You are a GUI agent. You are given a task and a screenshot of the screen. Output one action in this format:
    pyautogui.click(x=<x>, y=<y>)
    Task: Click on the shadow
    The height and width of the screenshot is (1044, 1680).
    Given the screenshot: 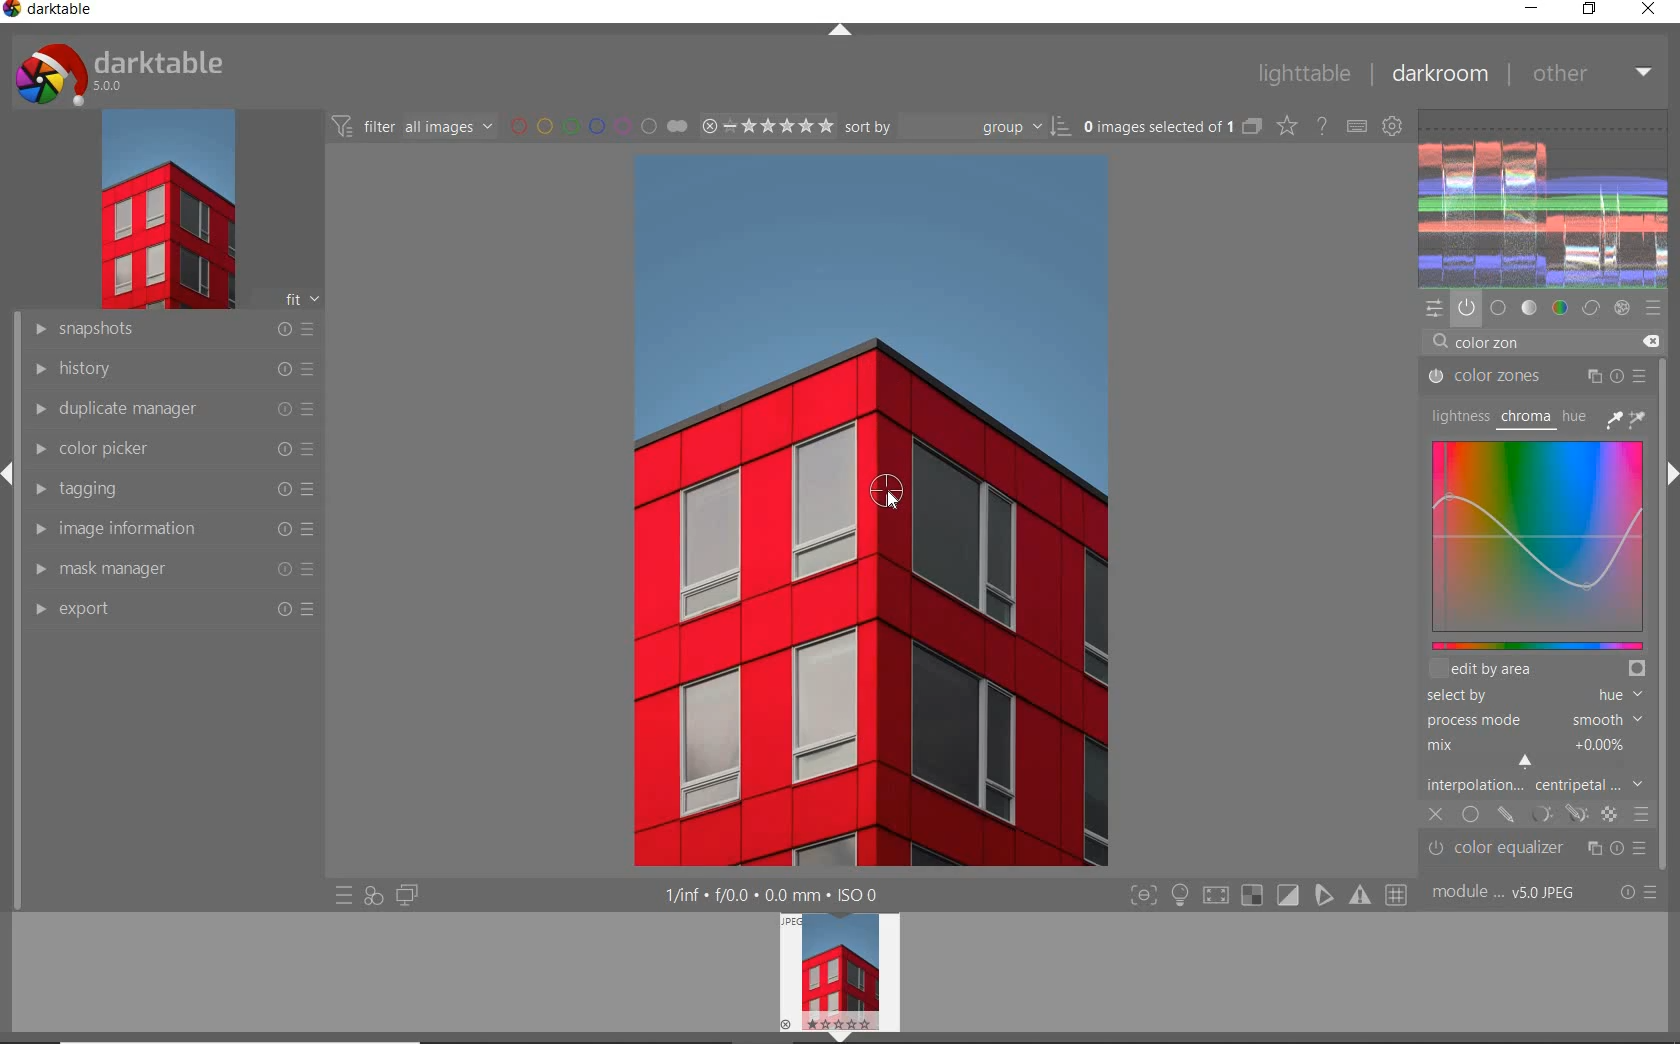 What is the action you would take?
    pyautogui.click(x=1214, y=896)
    